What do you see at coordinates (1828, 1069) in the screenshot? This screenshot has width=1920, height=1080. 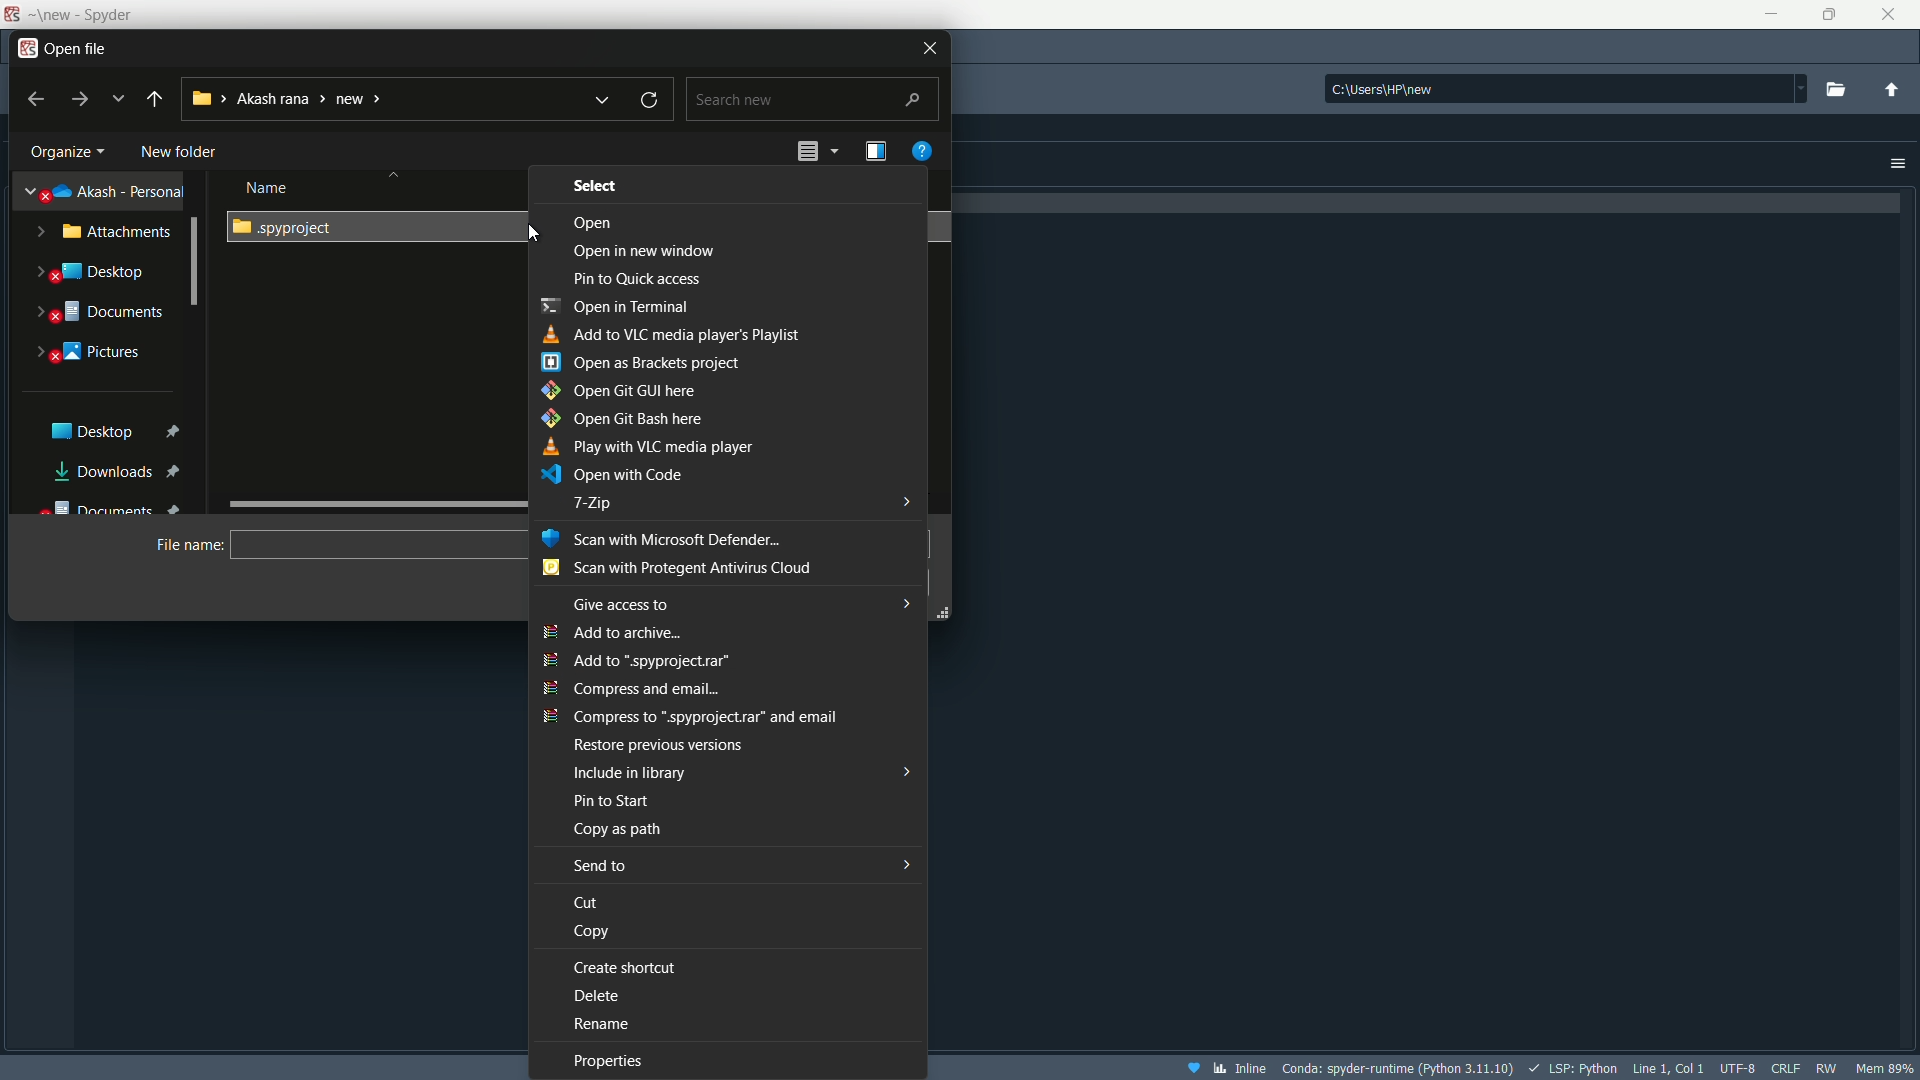 I see `rw` at bounding box center [1828, 1069].